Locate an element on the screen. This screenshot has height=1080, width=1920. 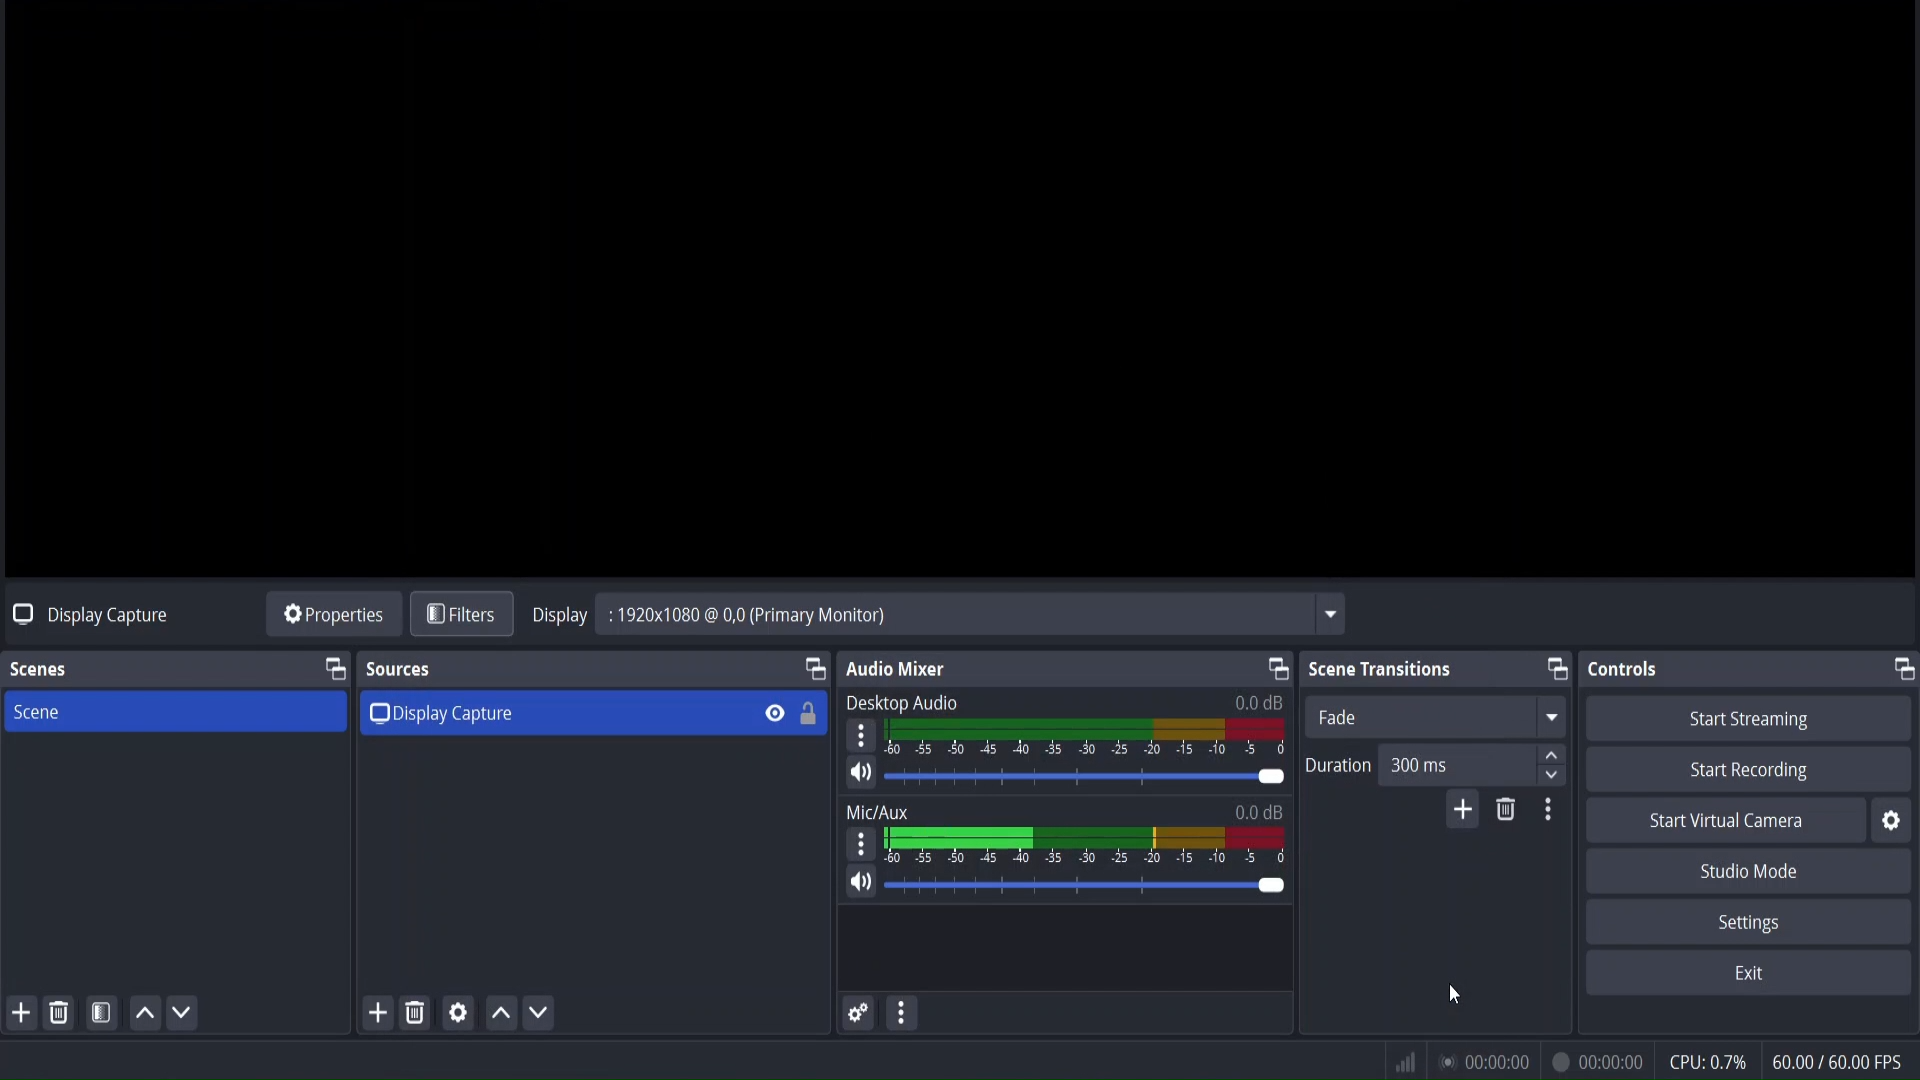
volume bar is located at coordinates (1085, 778).